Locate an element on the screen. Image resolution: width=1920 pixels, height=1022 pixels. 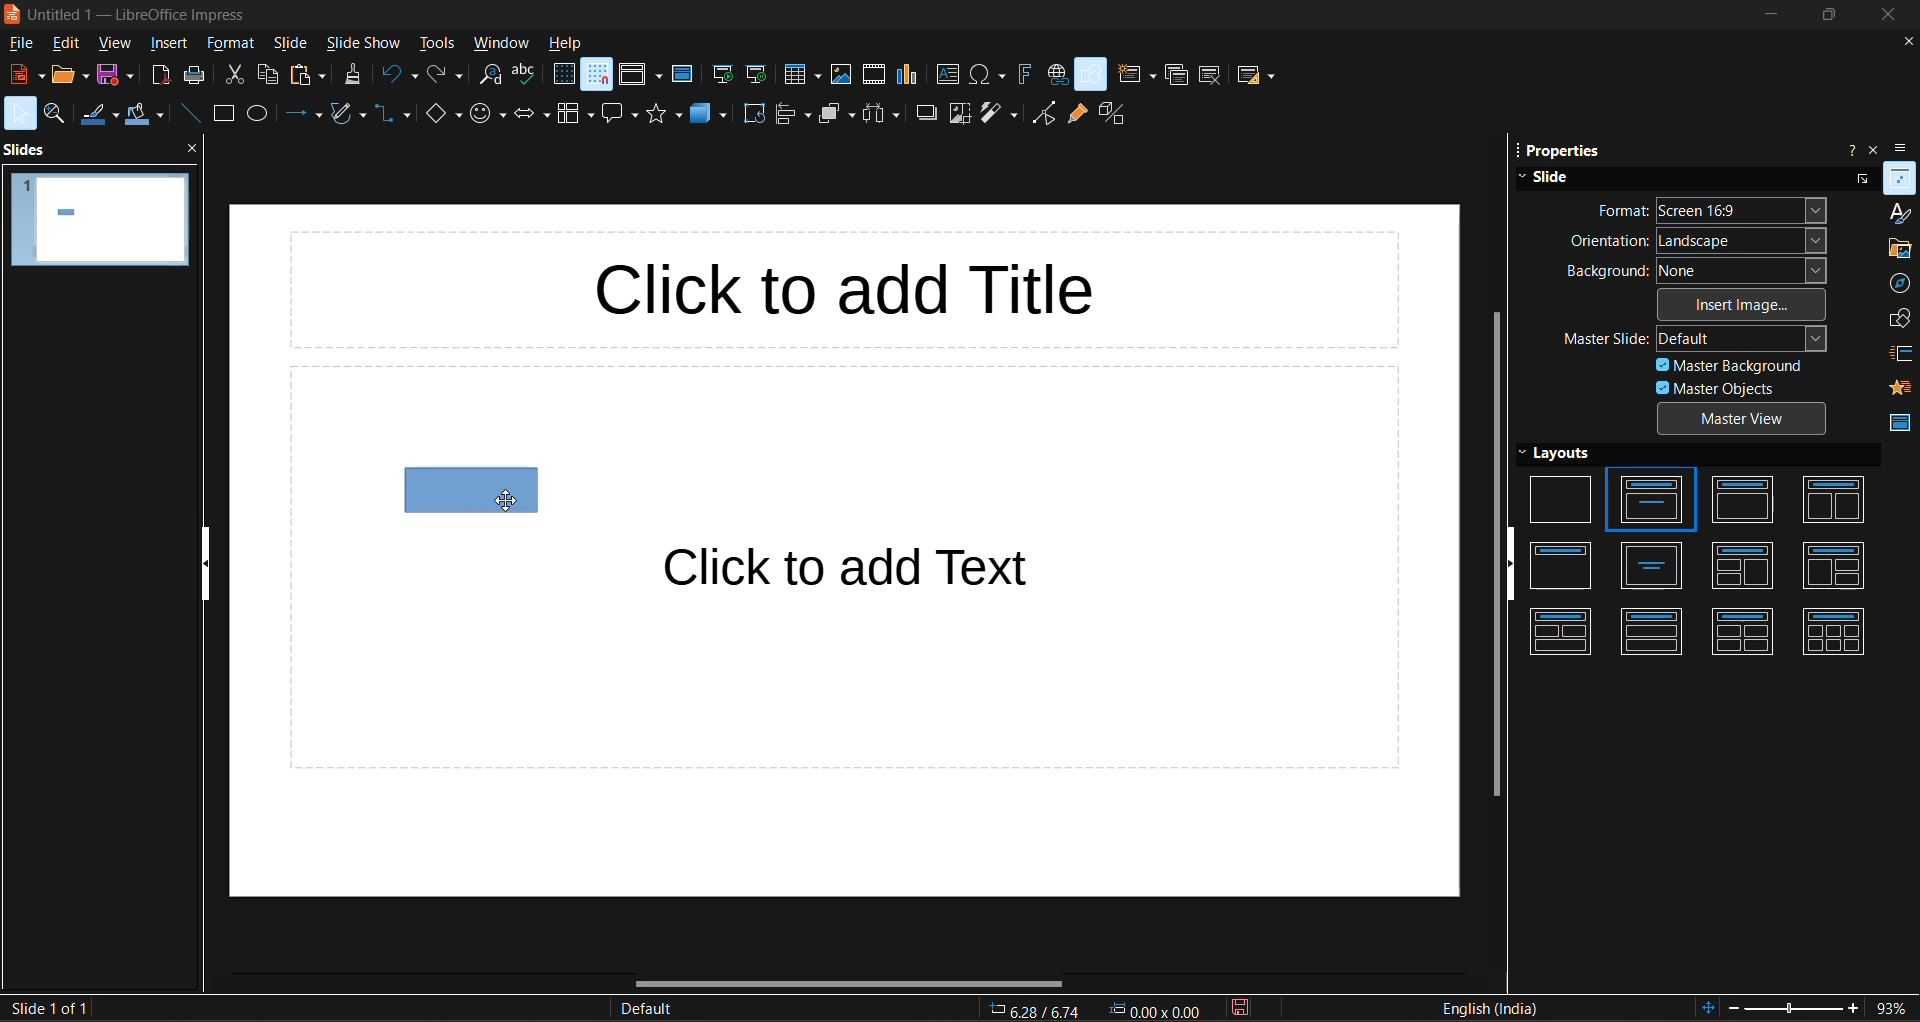
find and replace is located at coordinates (490, 76).